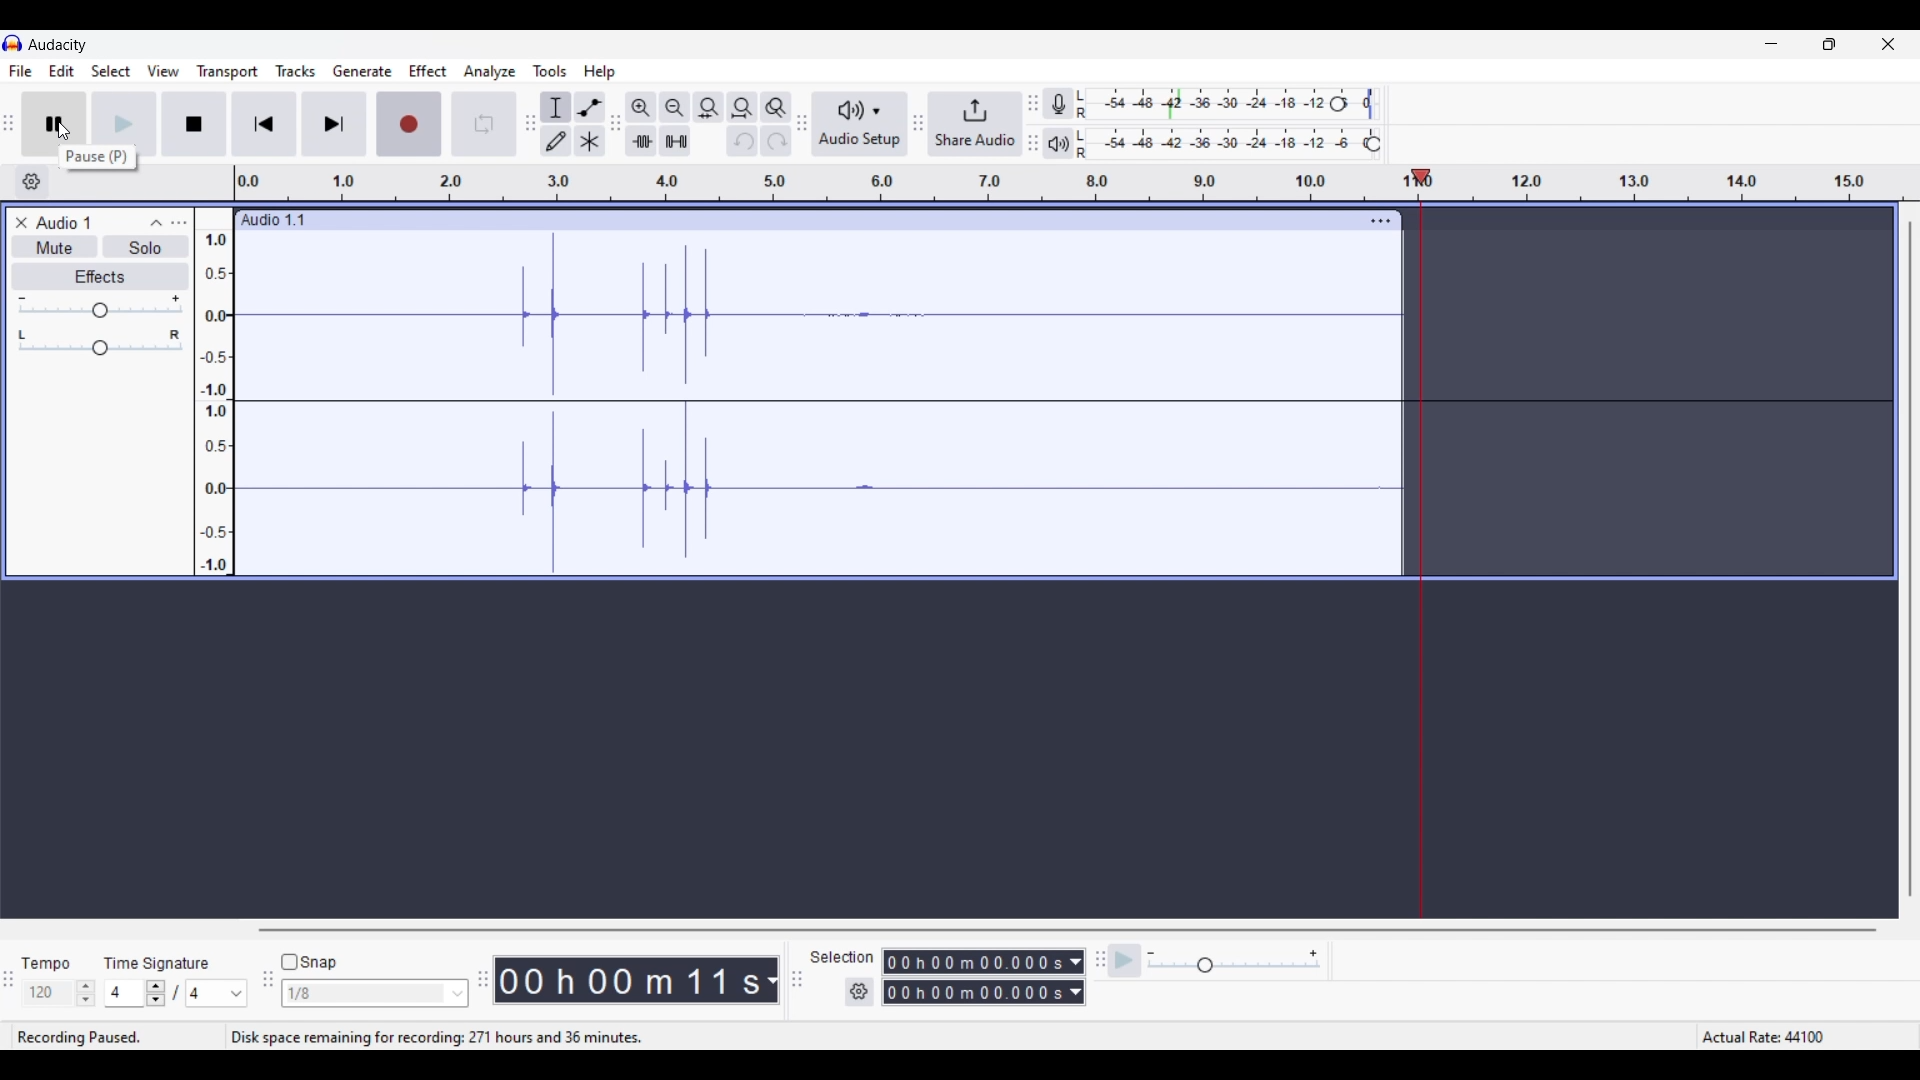 The width and height of the screenshot is (1920, 1080). Describe the element at coordinates (599, 72) in the screenshot. I see `Help menu` at that location.